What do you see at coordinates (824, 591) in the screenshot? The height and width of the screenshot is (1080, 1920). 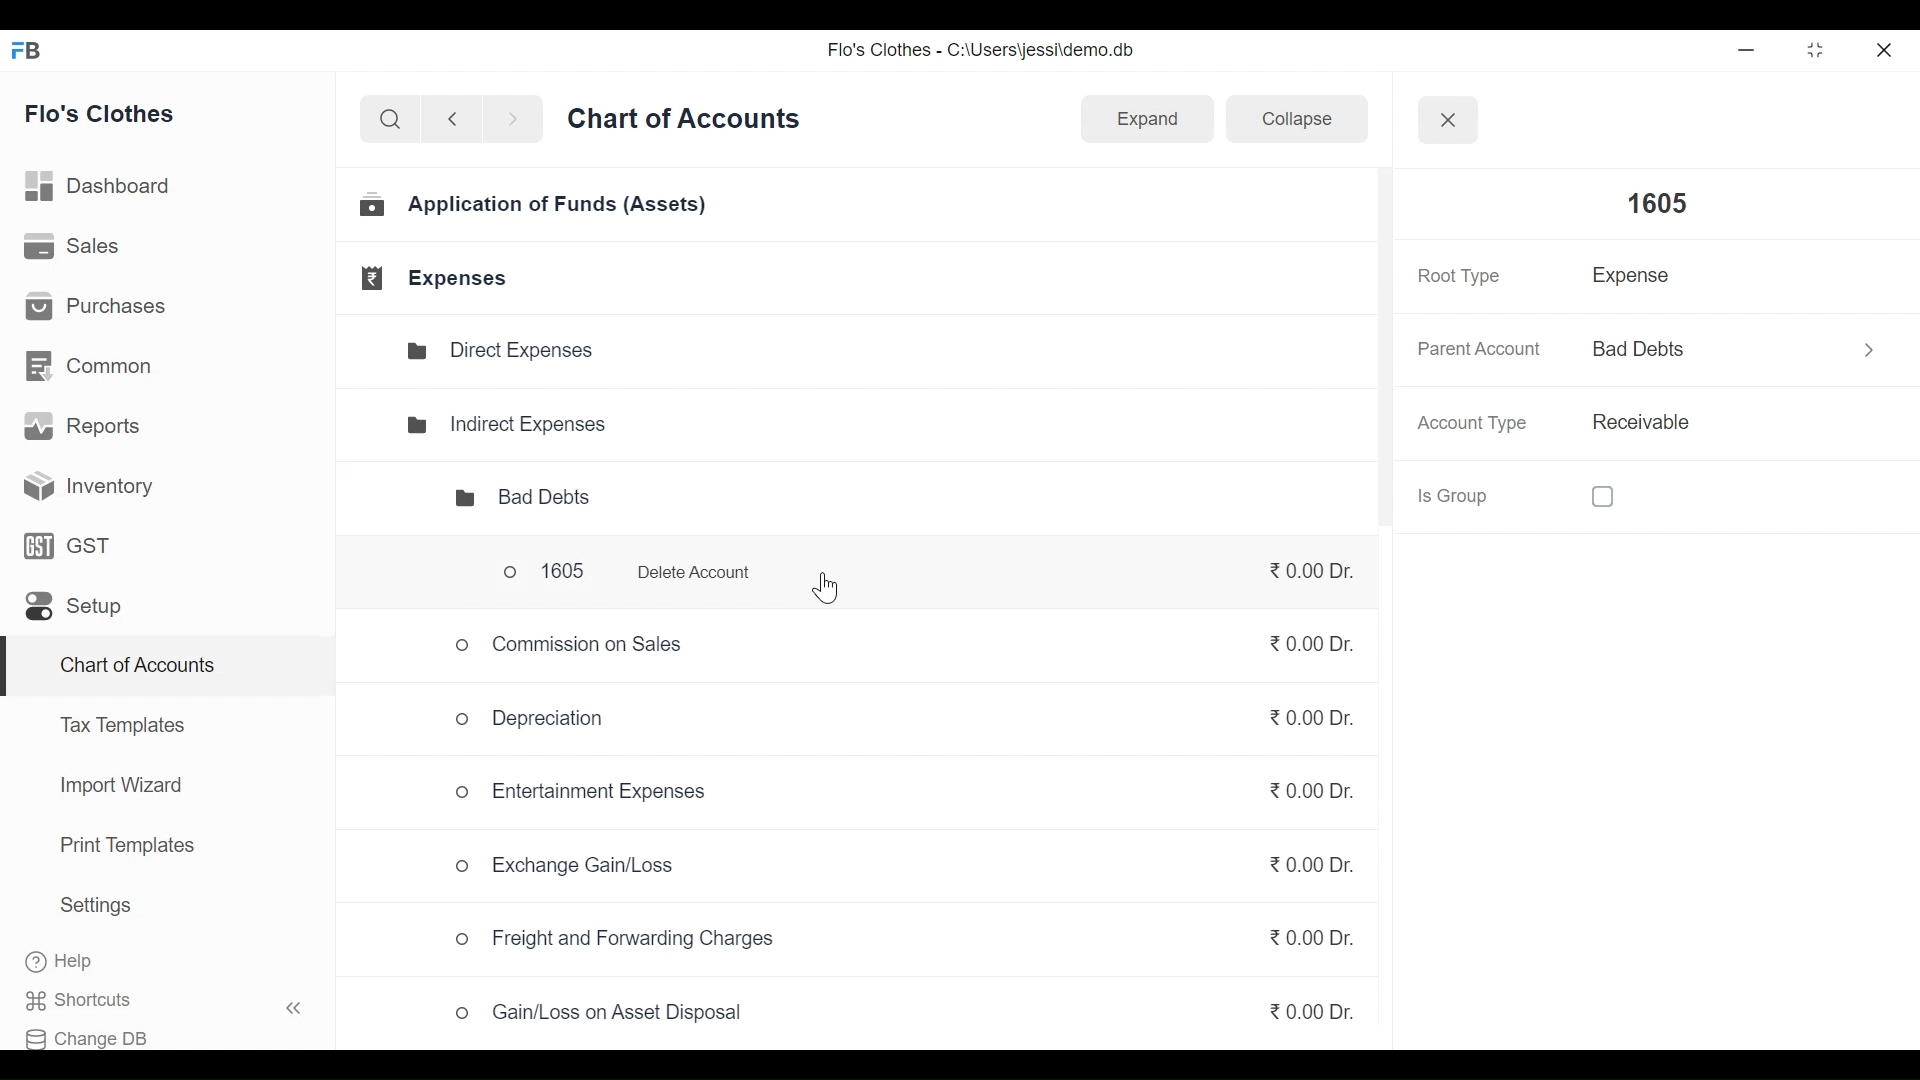 I see `Cursor` at bounding box center [824, 591].